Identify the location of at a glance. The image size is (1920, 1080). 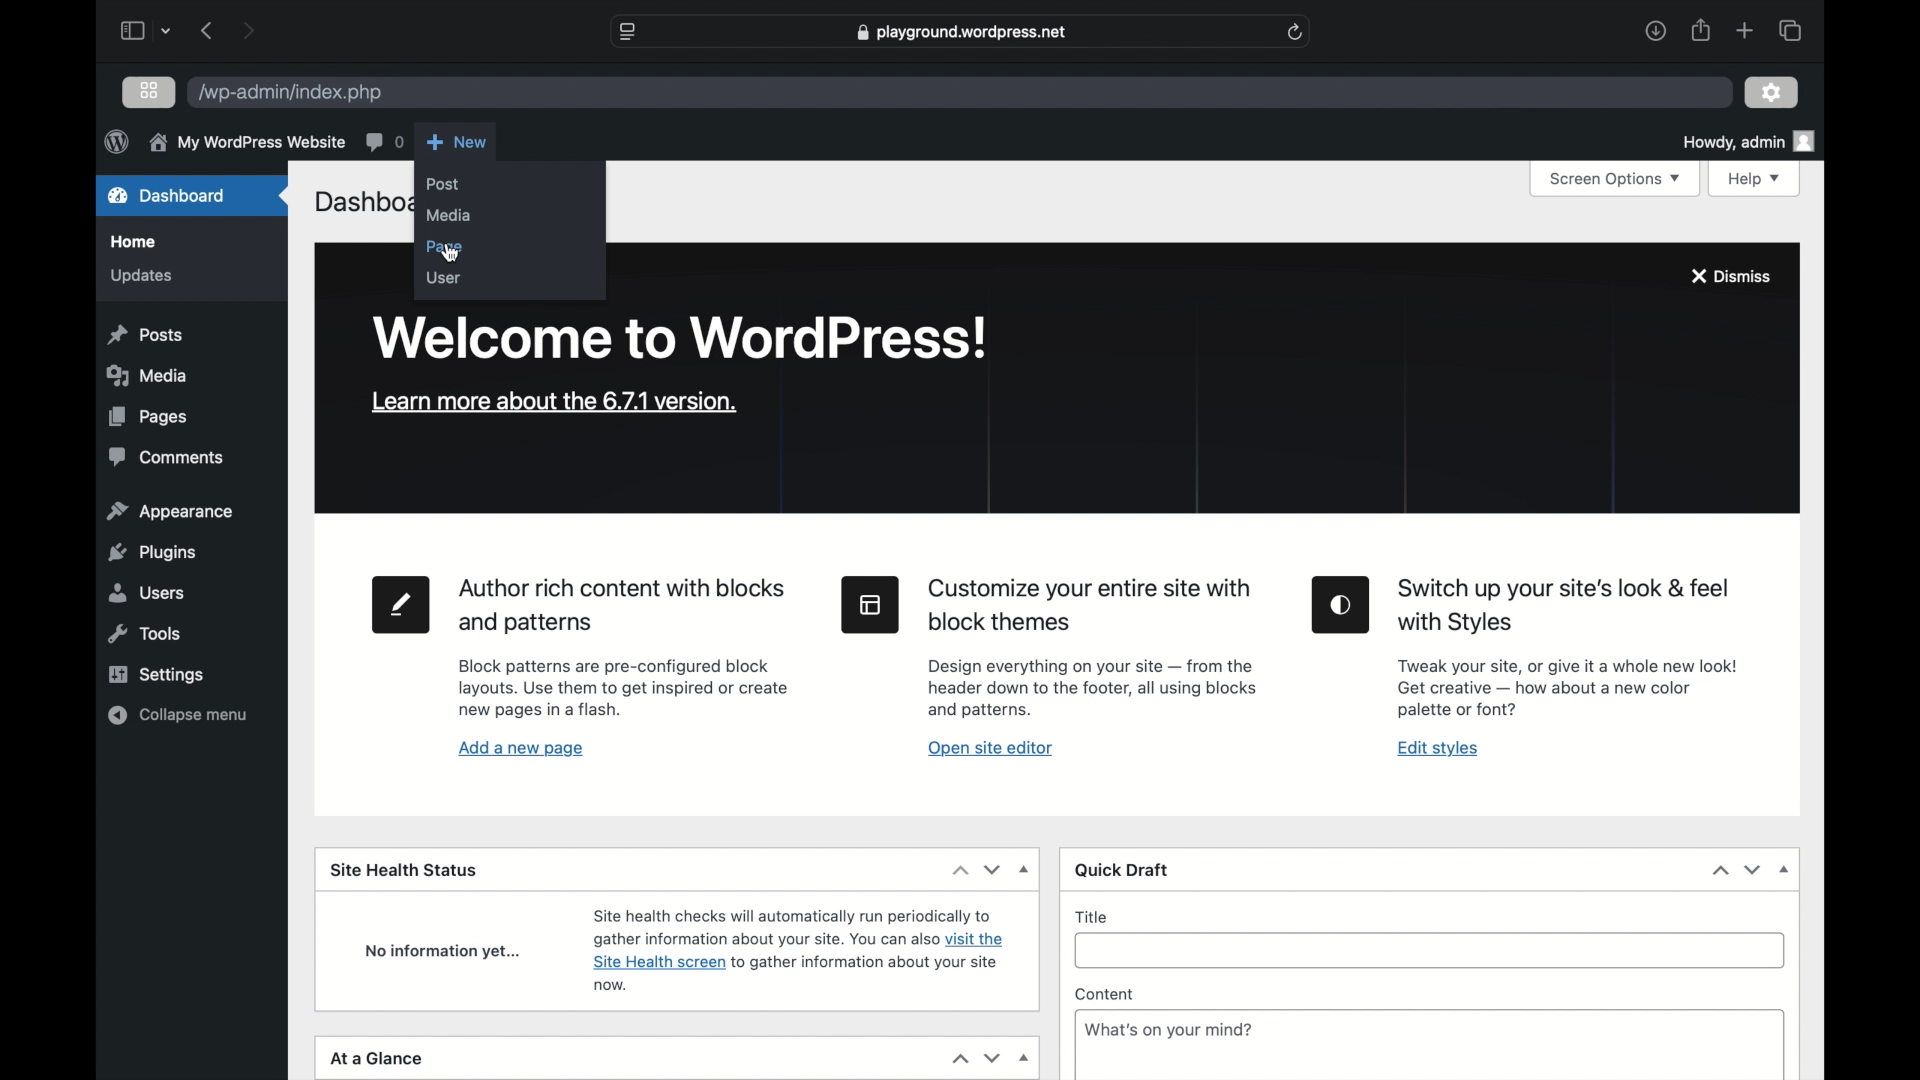
(377, 1059).